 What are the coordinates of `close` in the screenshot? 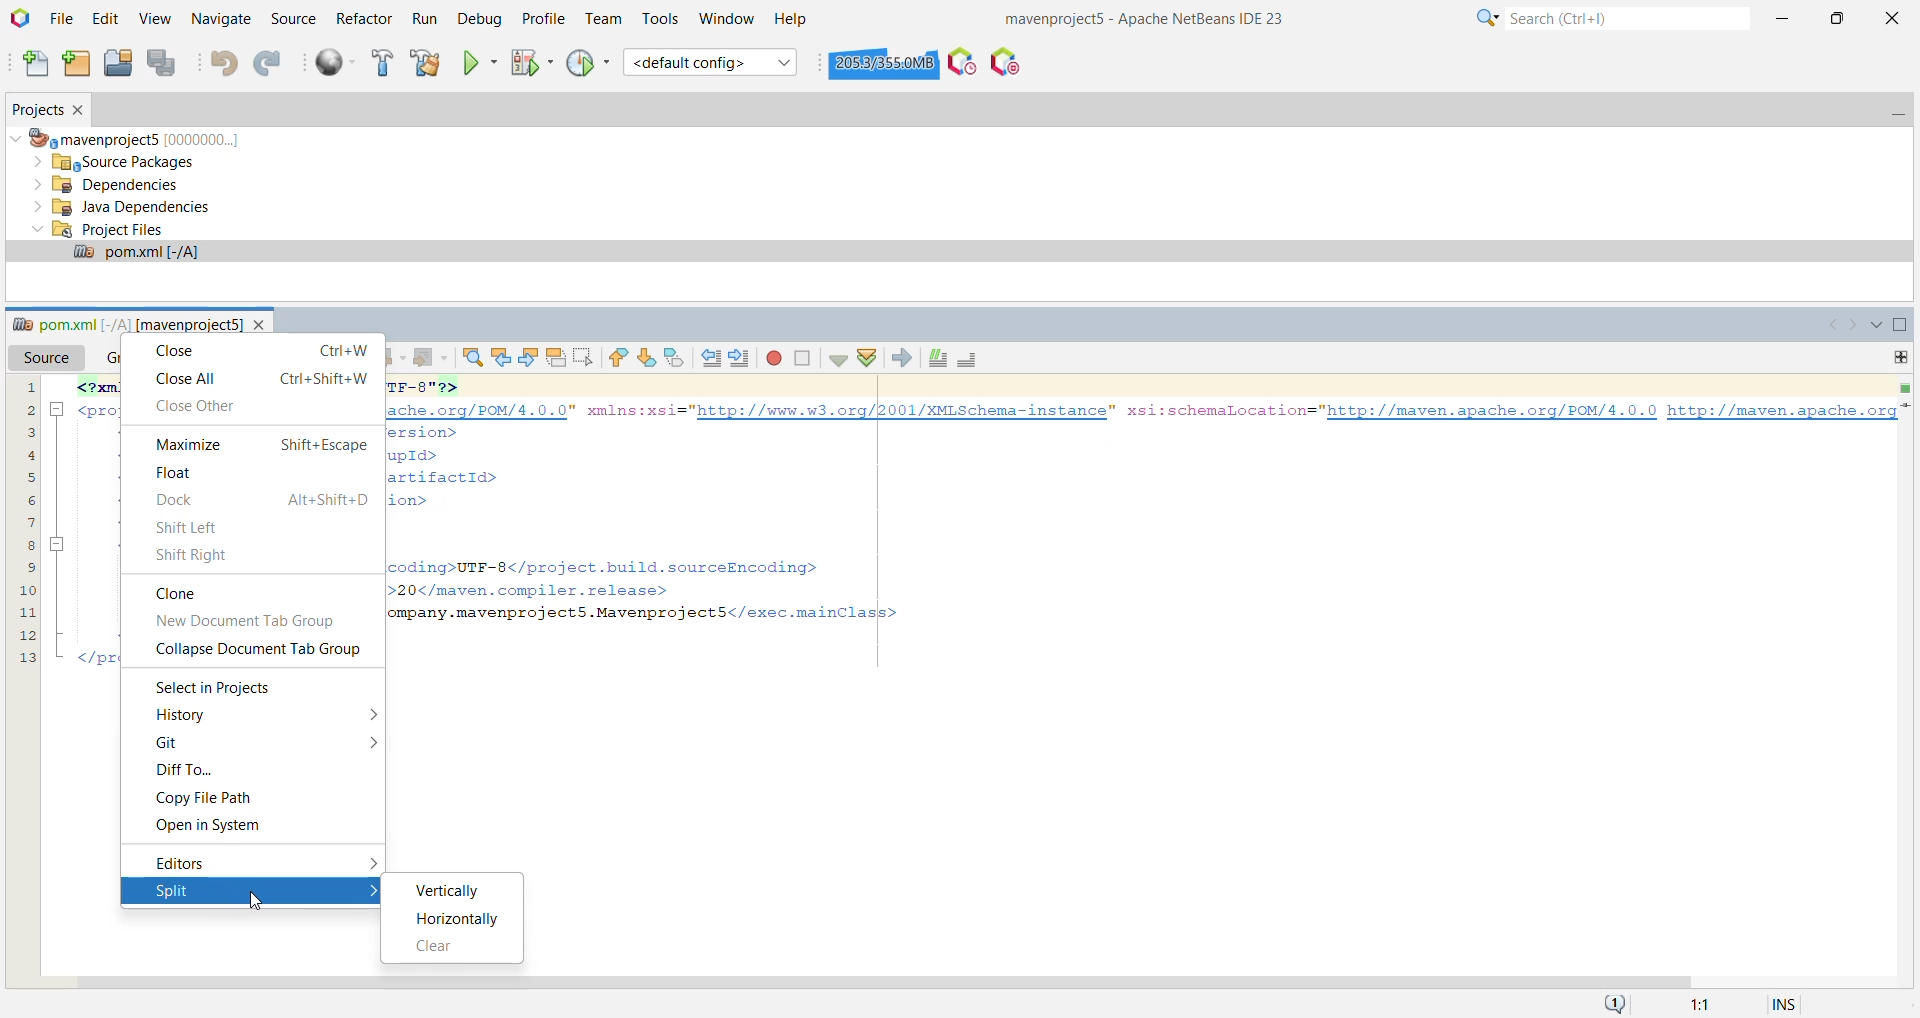 It's located at (261, 321).